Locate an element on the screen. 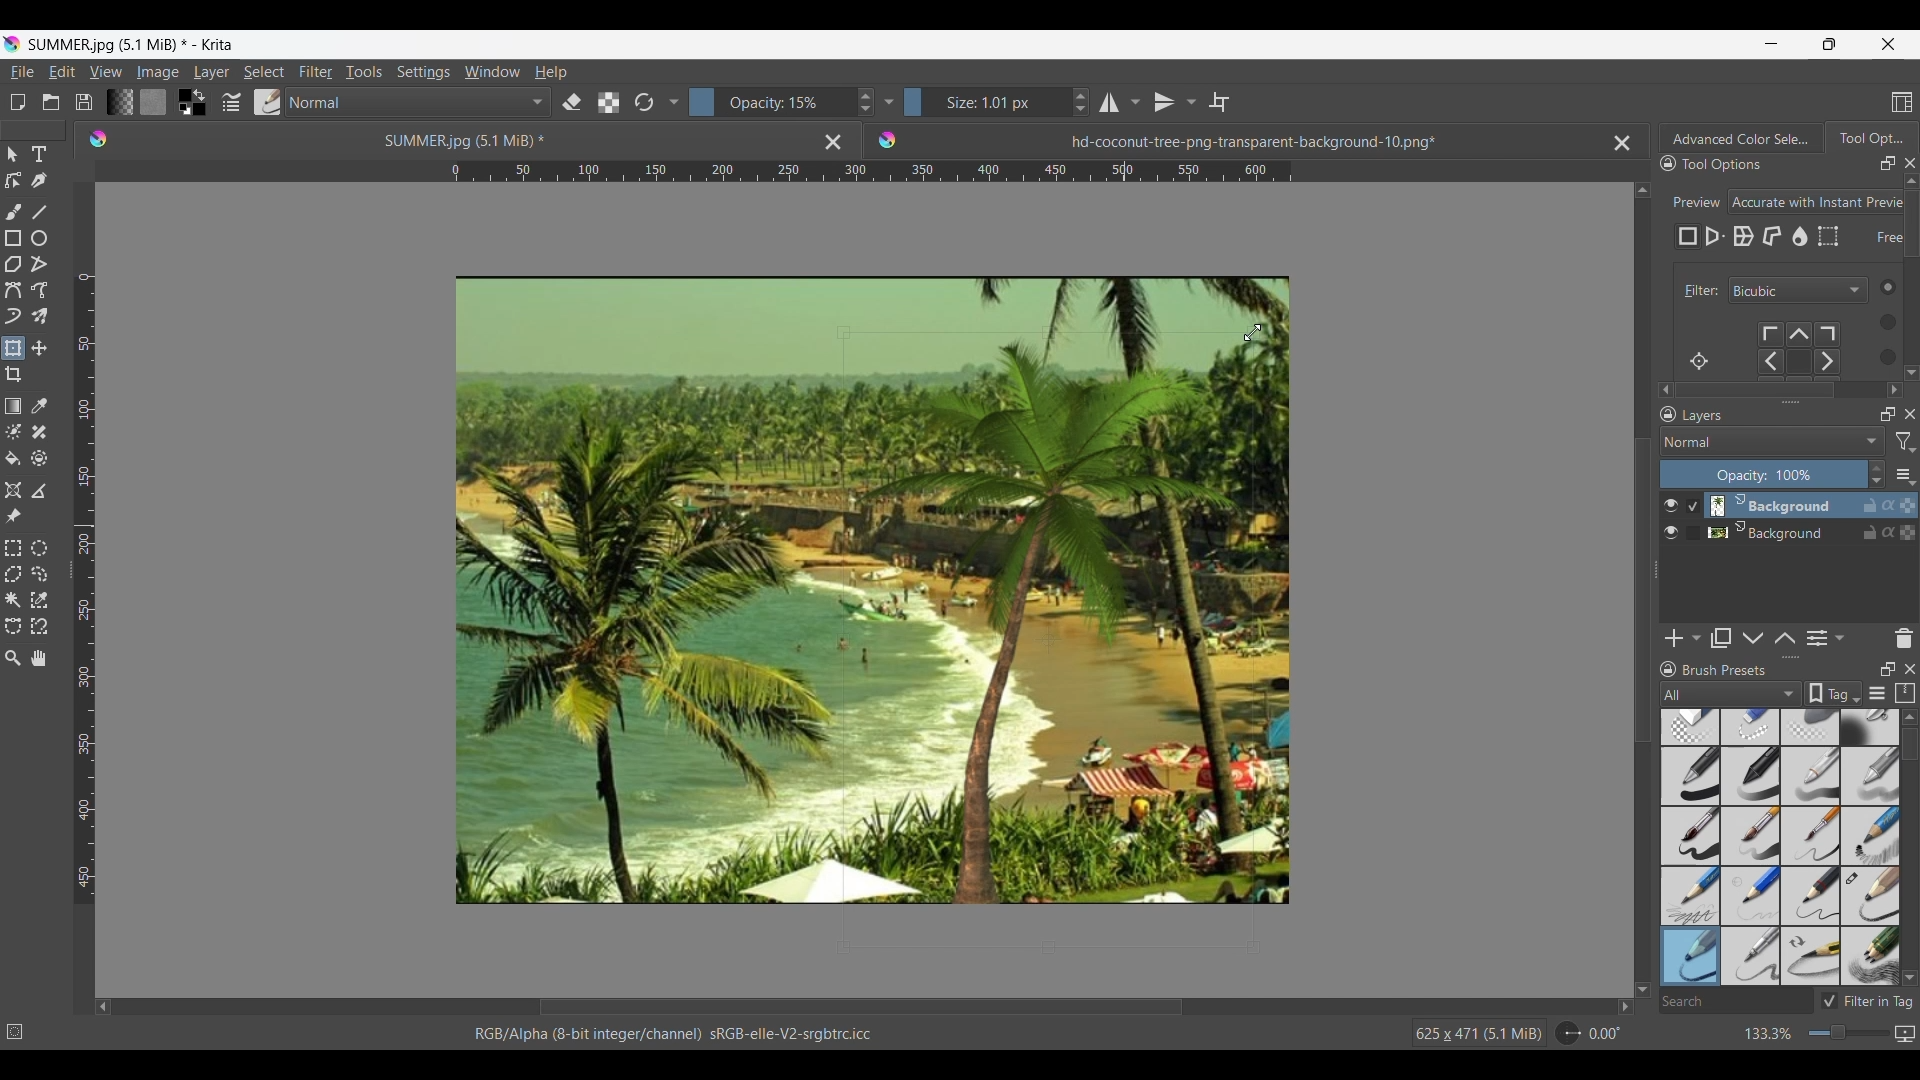 This screenshot has height=1080, width=1920. Ellipse tool is located at coordinates (38, 238).